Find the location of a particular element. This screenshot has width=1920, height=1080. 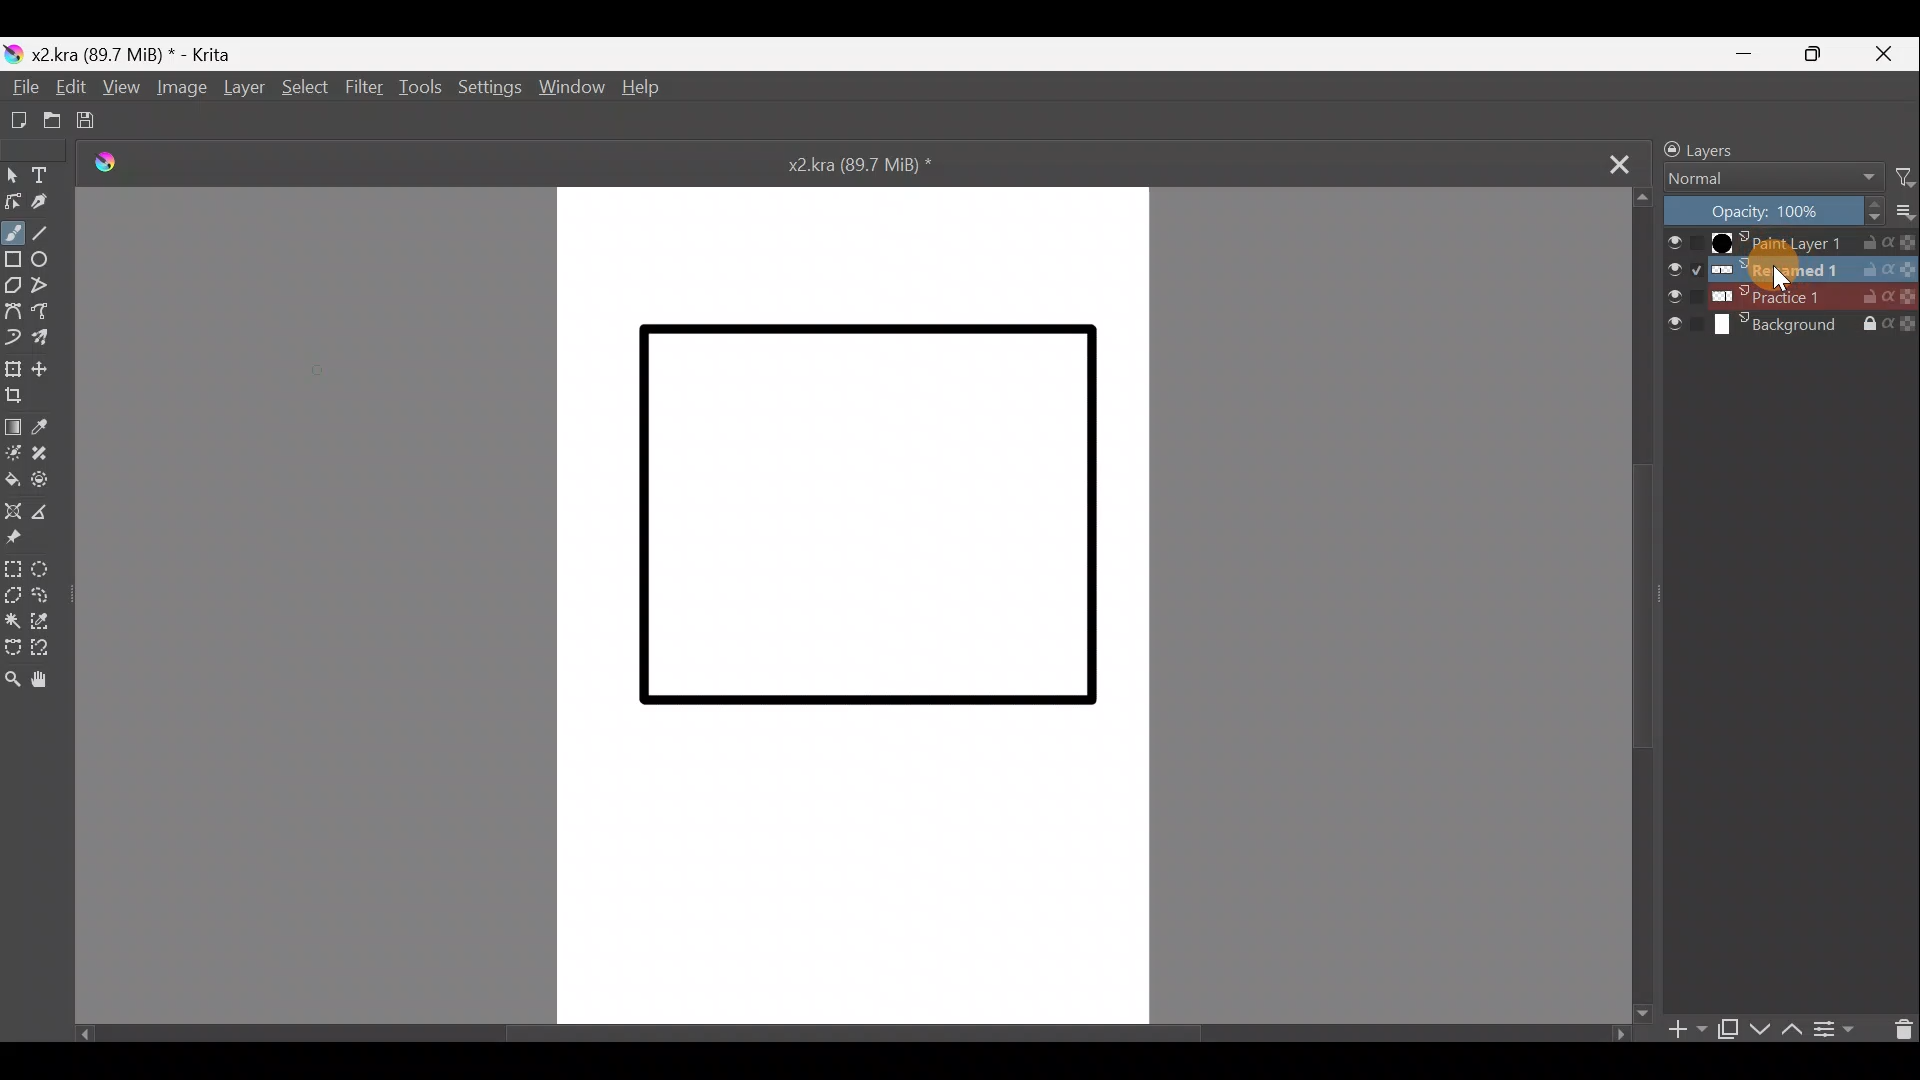

Krita Logo is located at coordinates (104, 164).